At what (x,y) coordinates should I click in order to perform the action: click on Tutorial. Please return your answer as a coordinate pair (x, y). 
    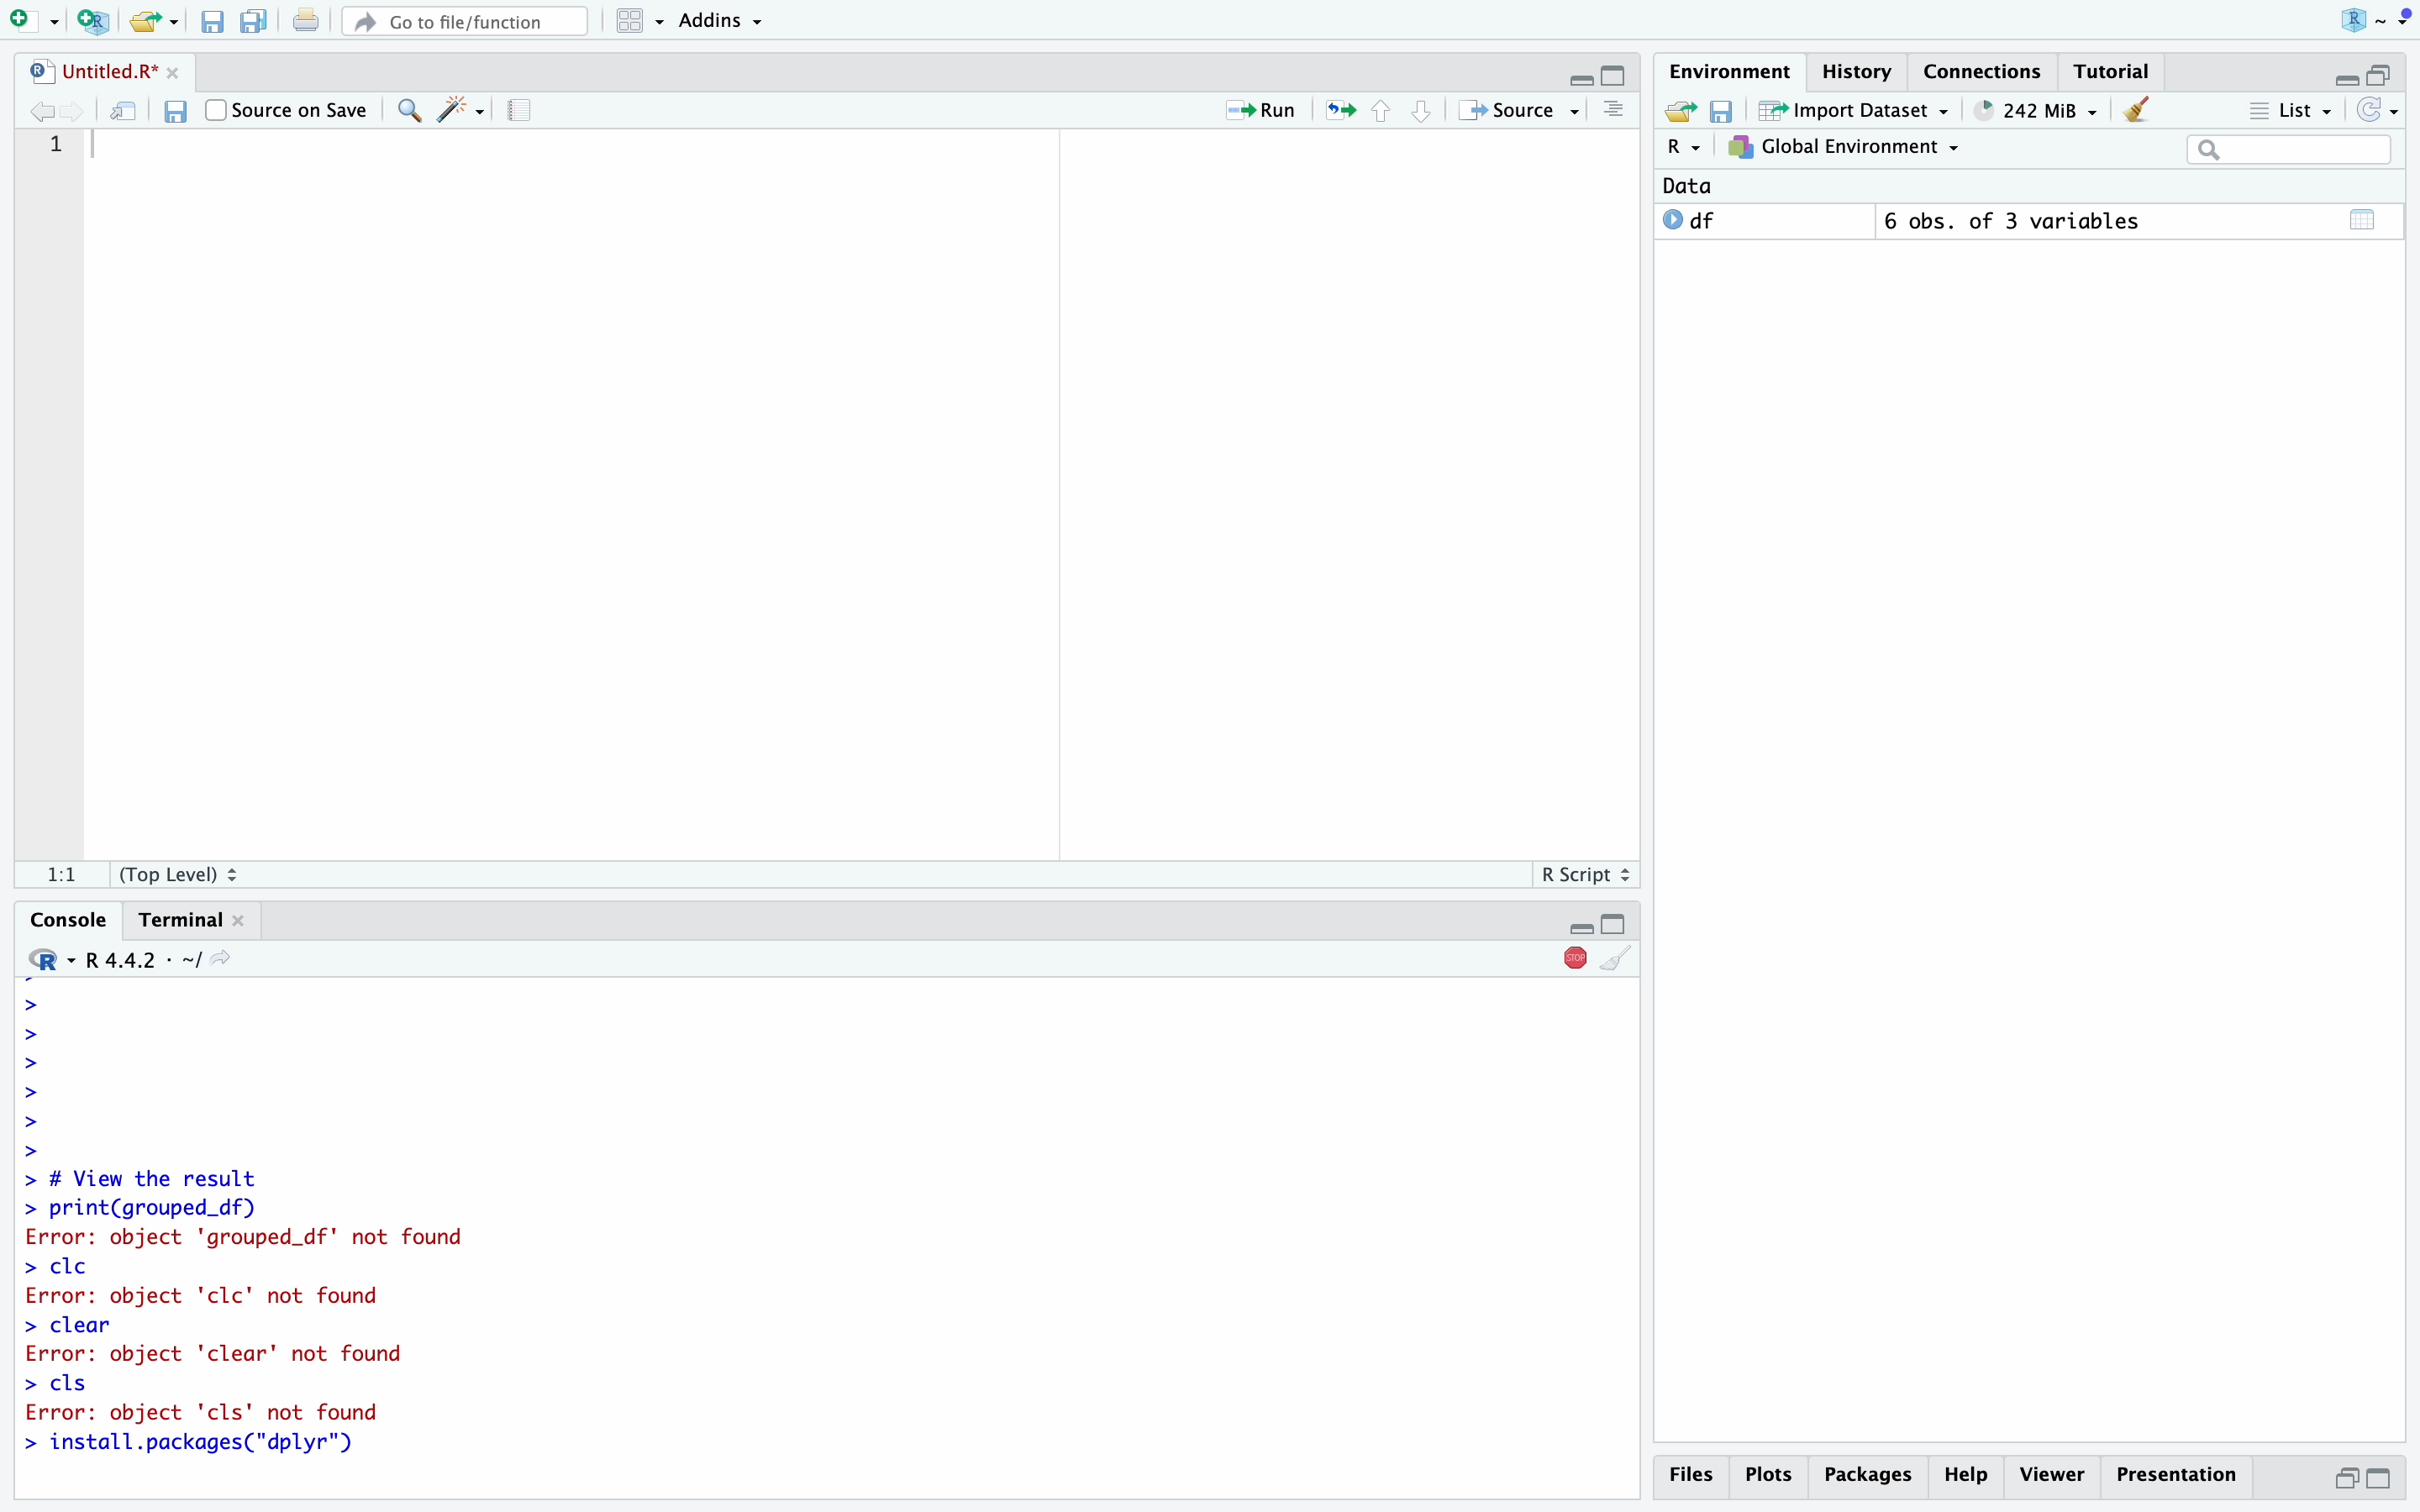
    Looking at the image, I should click on (2106, 71).